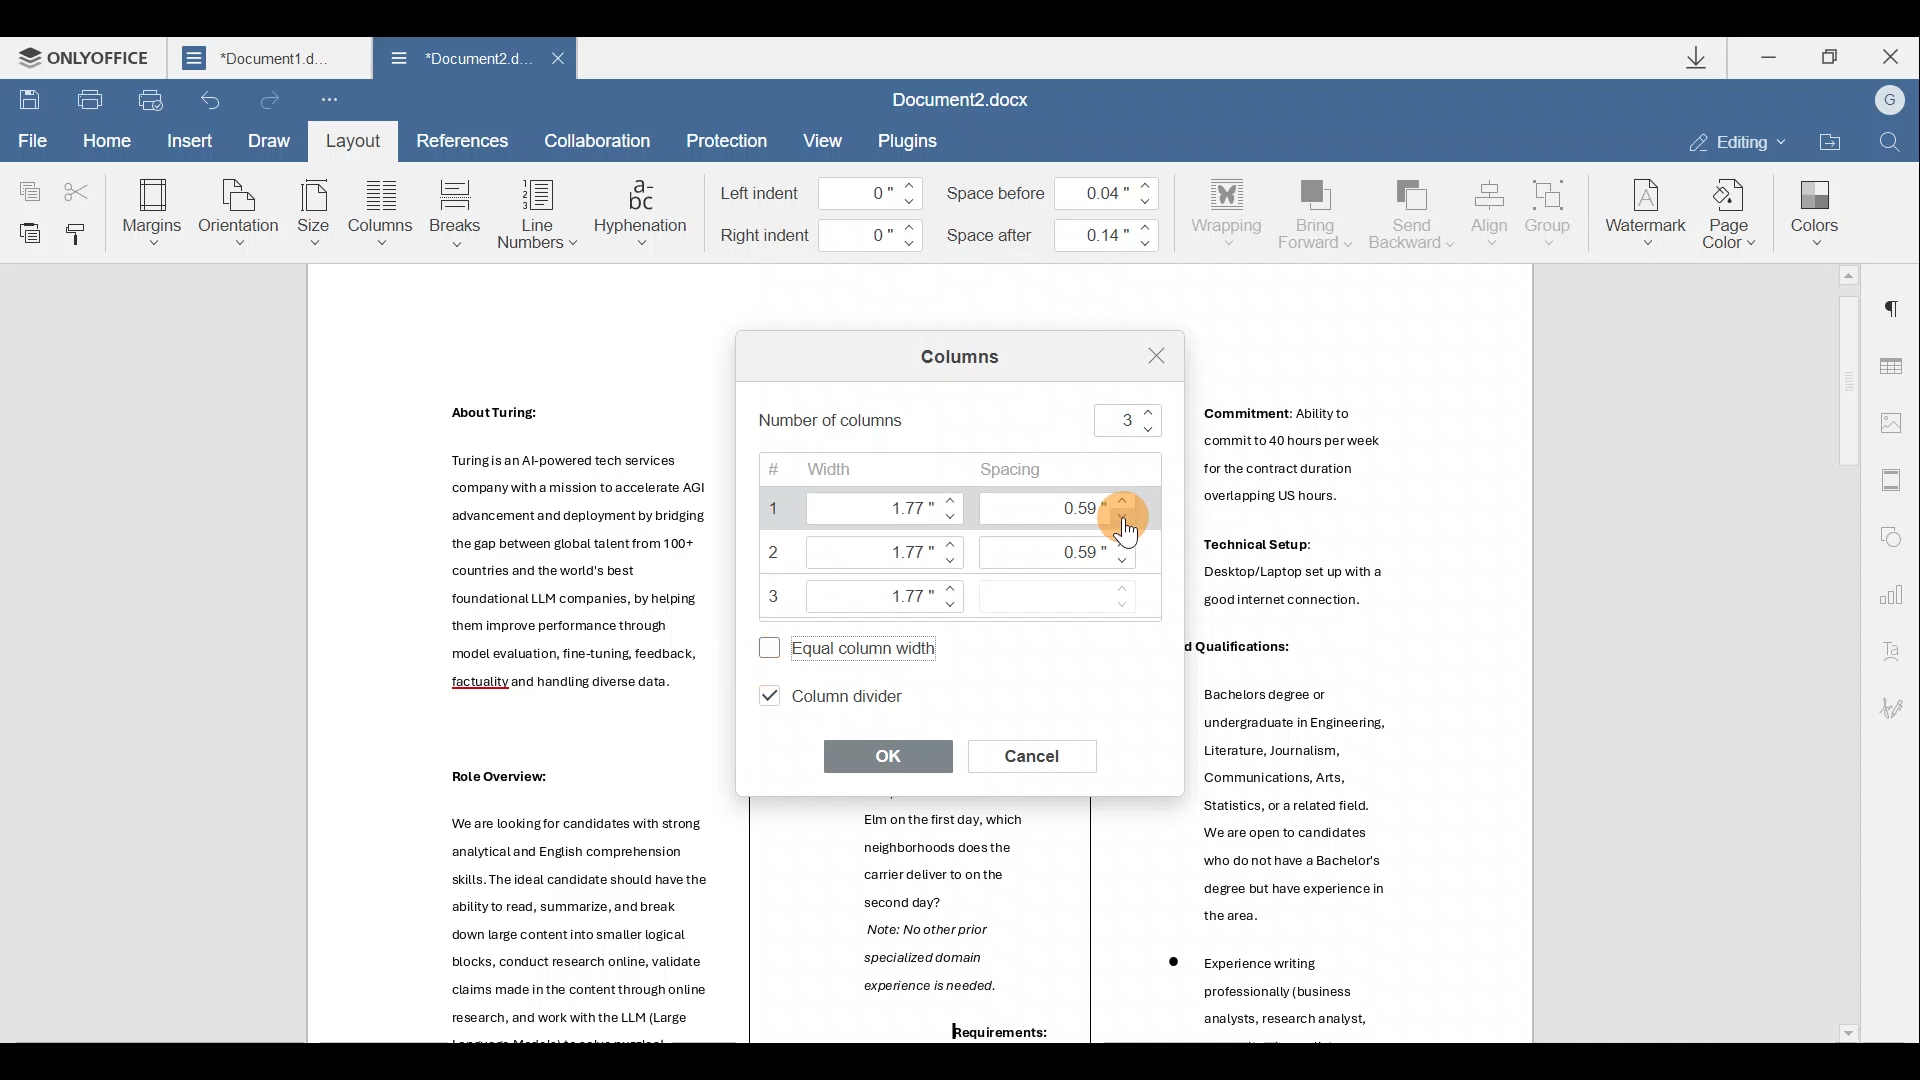 This screenshot has height=1080, width=1920. Describe the element at coordinates (953, 361) in the screenshot. I see `Columns` at that location.